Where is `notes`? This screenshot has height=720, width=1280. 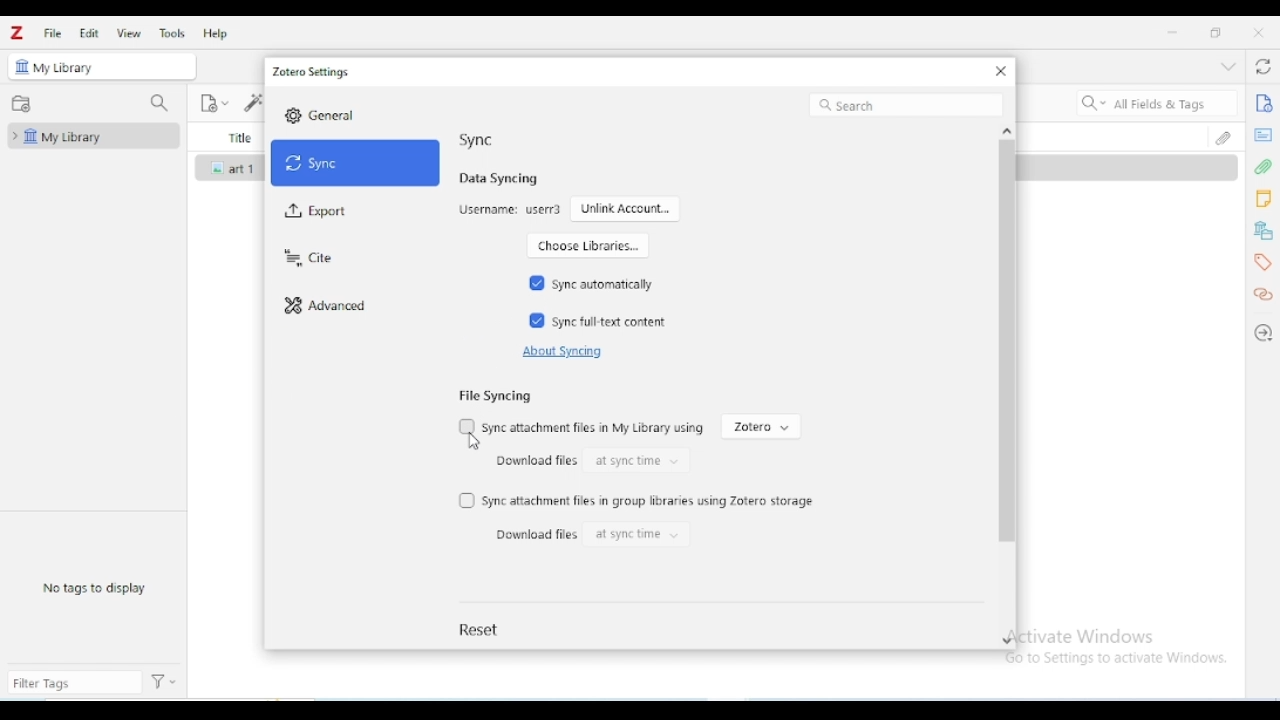 notes is located at coordinates (1264, 199).